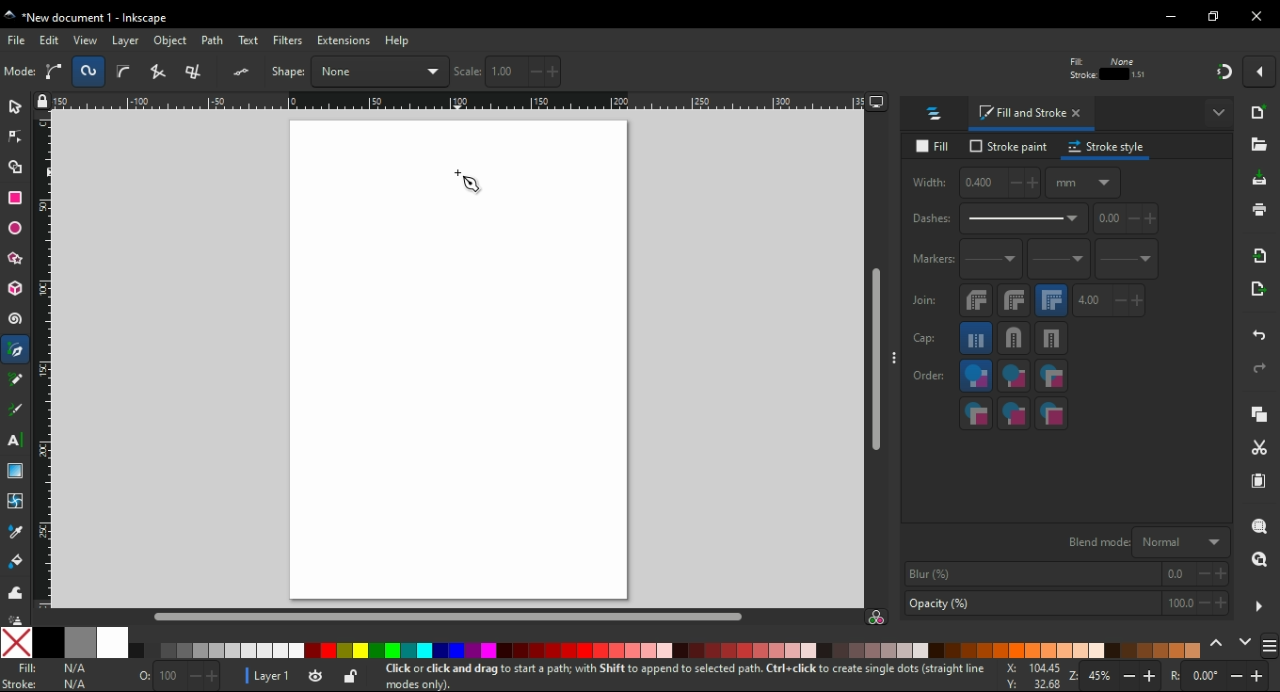  I want to click on zoom selection, so click(1261, 527).